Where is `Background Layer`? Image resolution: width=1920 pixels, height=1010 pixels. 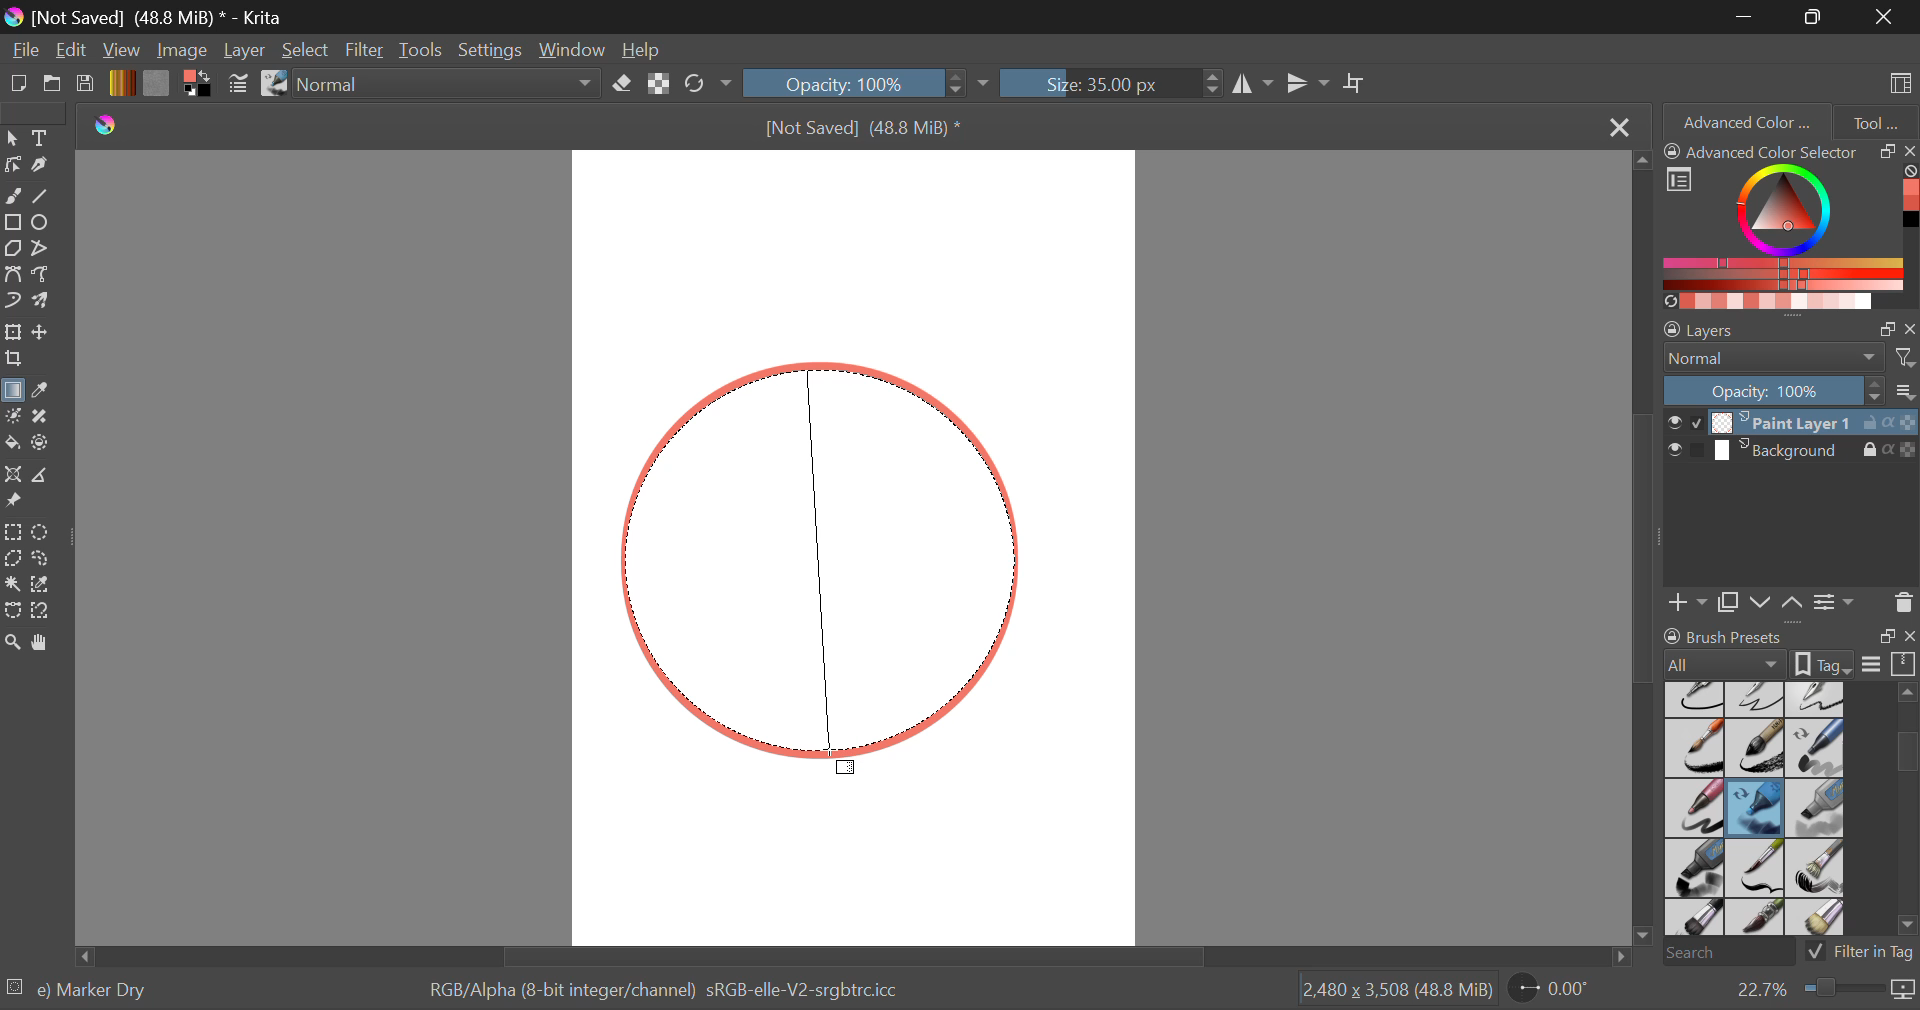
Background Layer is located at coordinates (1790, 454).